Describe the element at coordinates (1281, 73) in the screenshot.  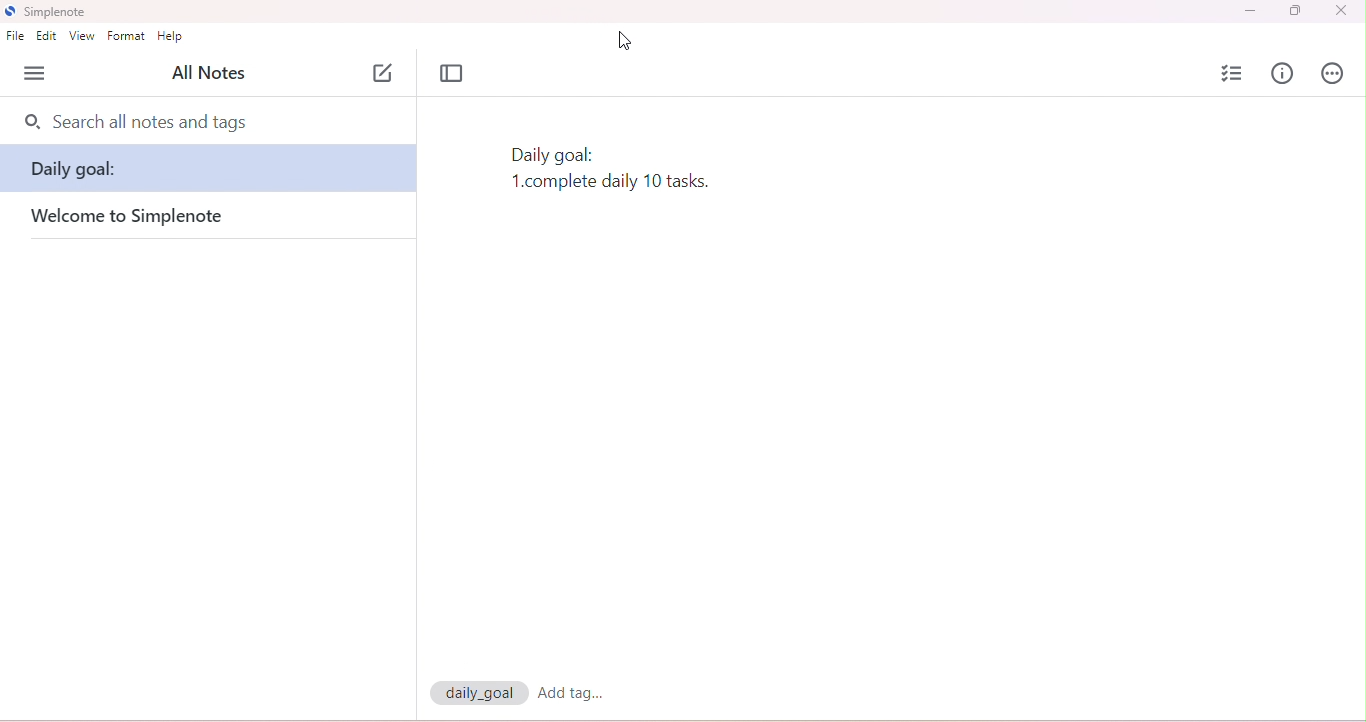
I see `info` at that location.